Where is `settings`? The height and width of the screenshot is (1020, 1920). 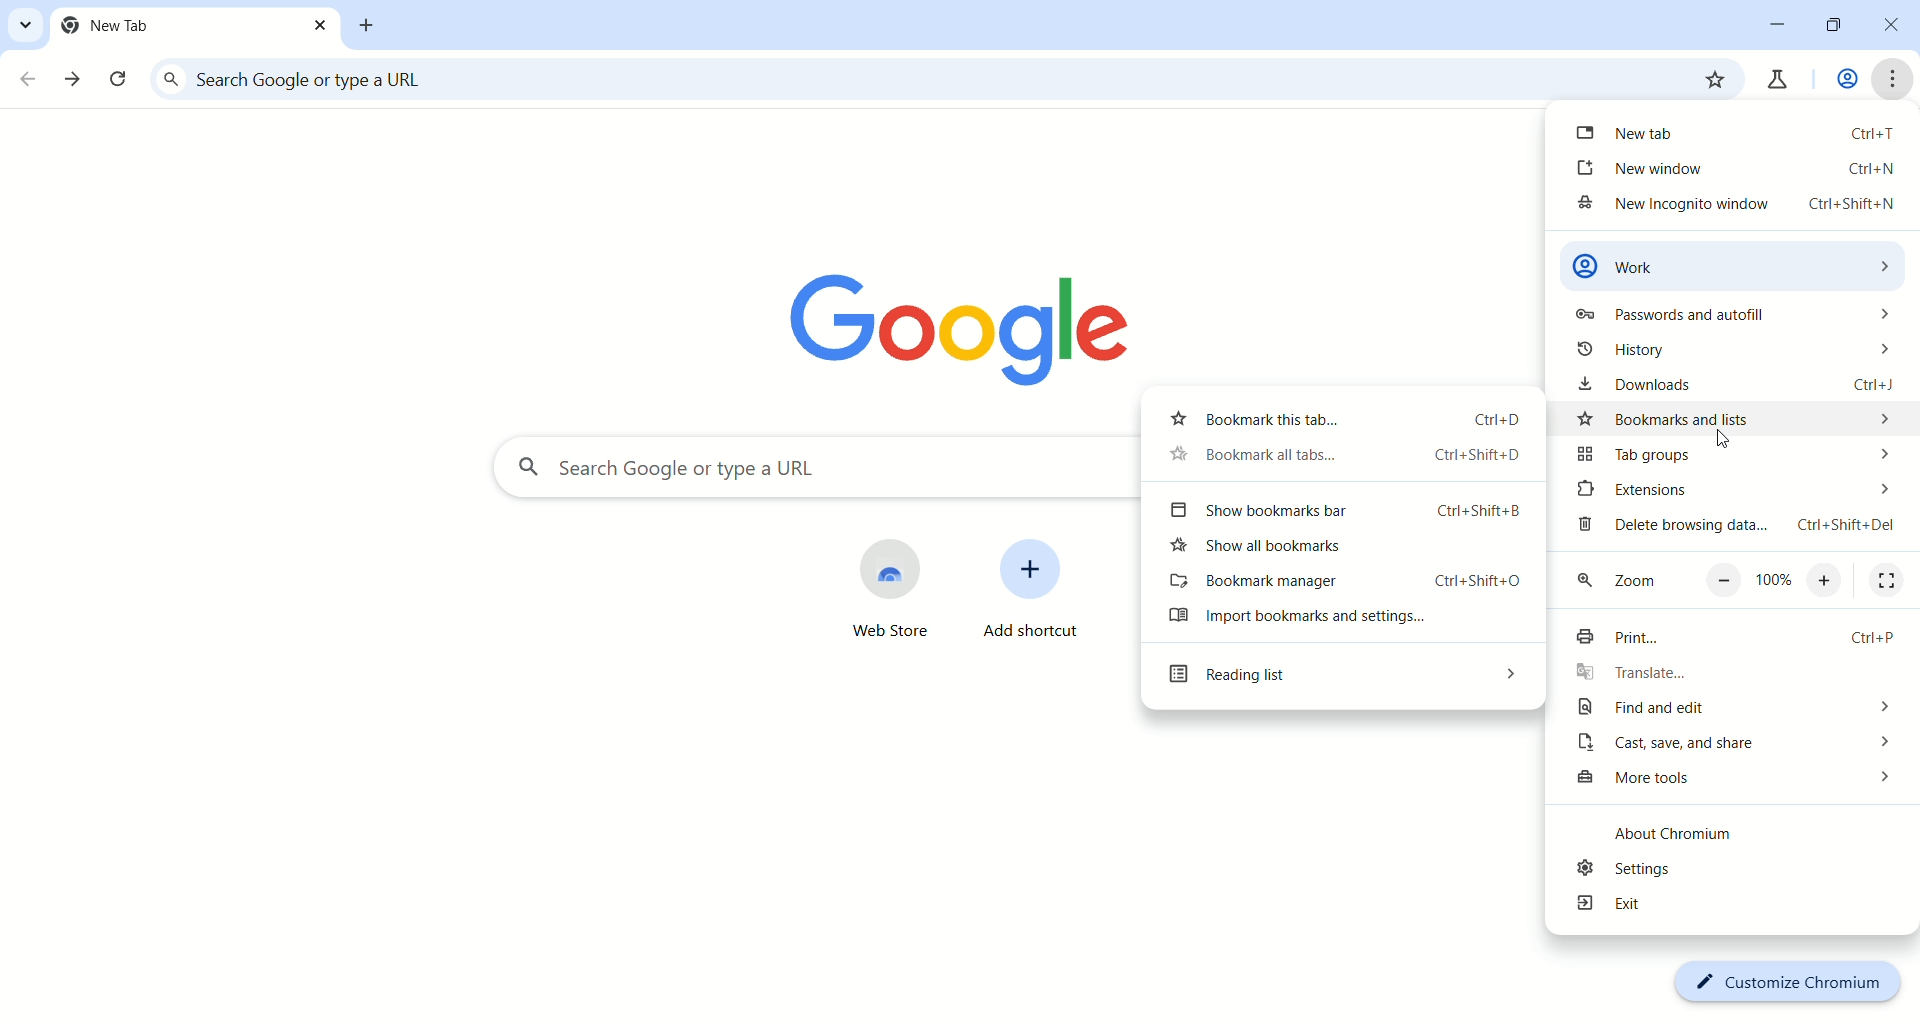
settings is located at coordinates (1727, 870).